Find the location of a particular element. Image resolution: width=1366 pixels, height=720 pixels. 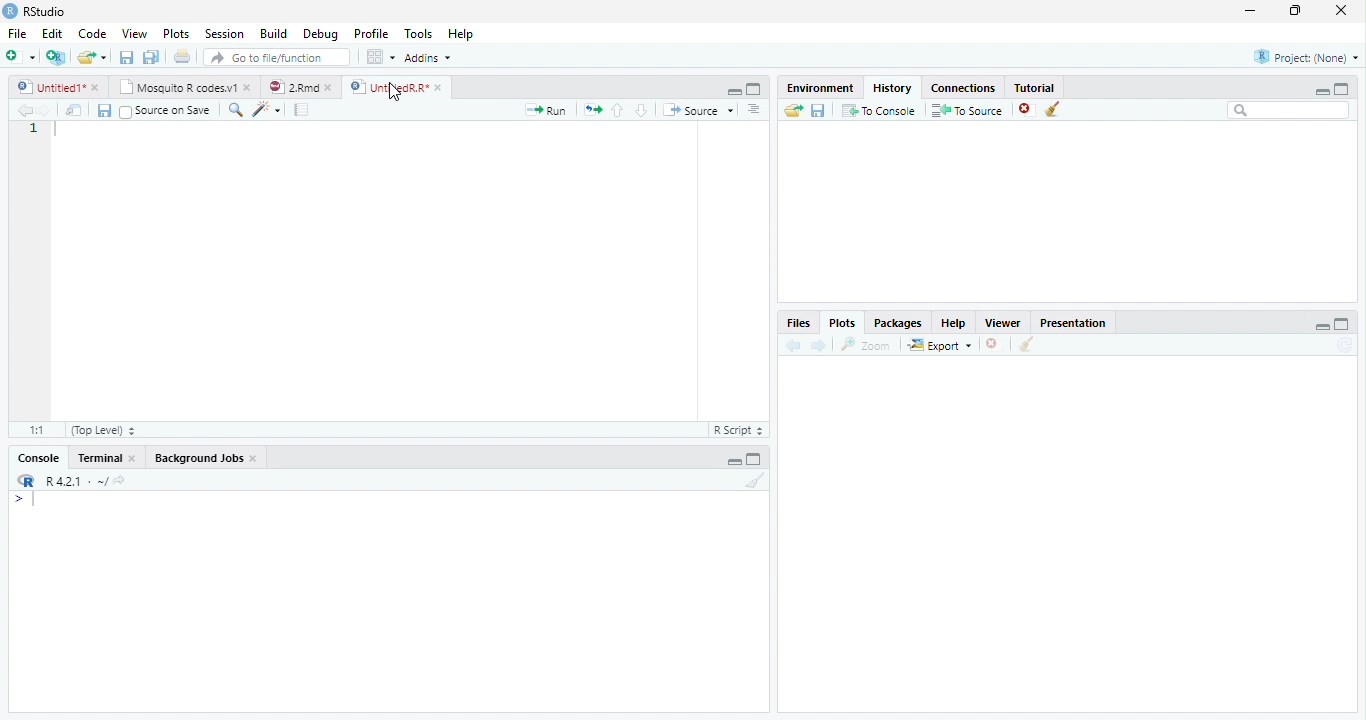

Go back to previous source location is located at coordinates (24, 110).